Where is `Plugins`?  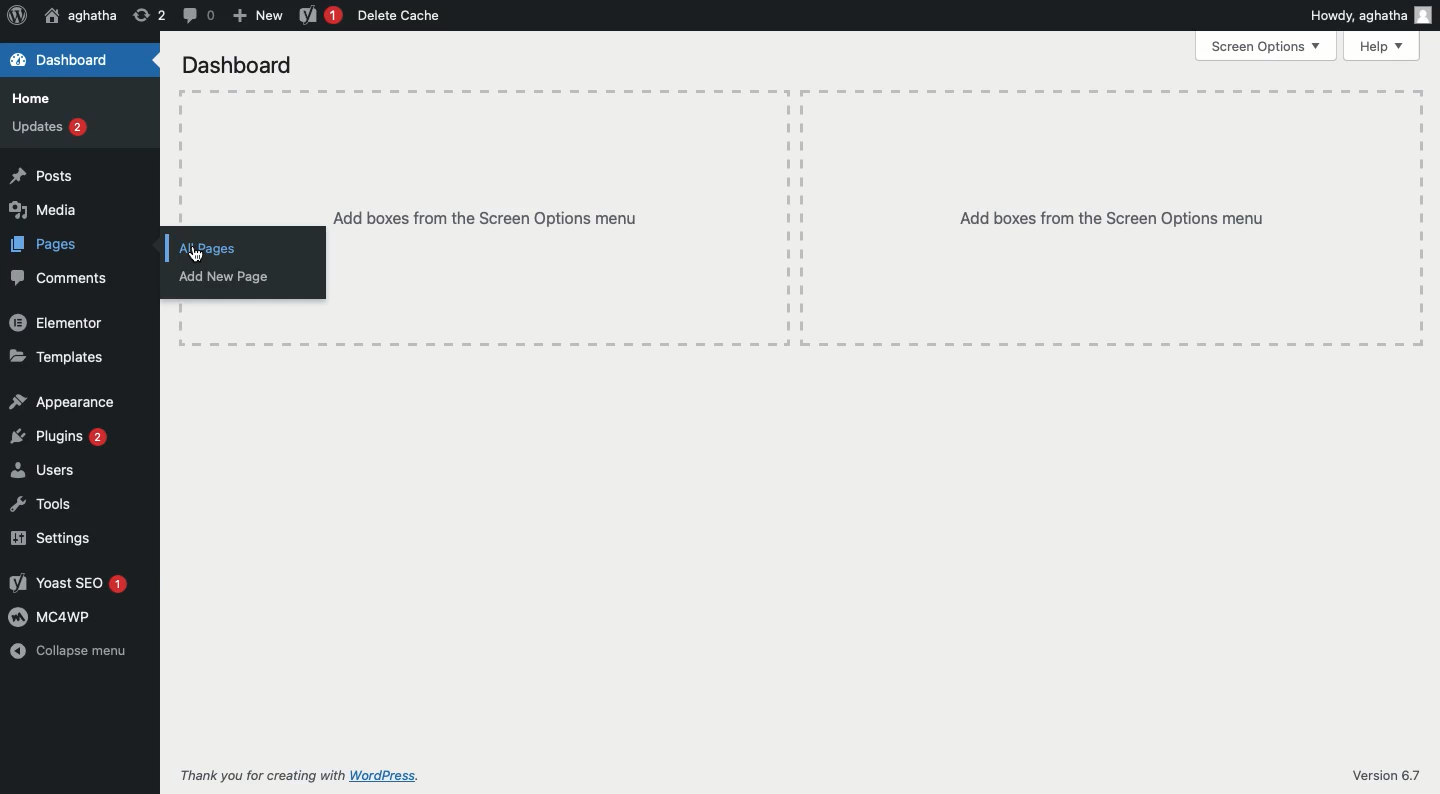
Plugins is located at coordinates (61, 438).